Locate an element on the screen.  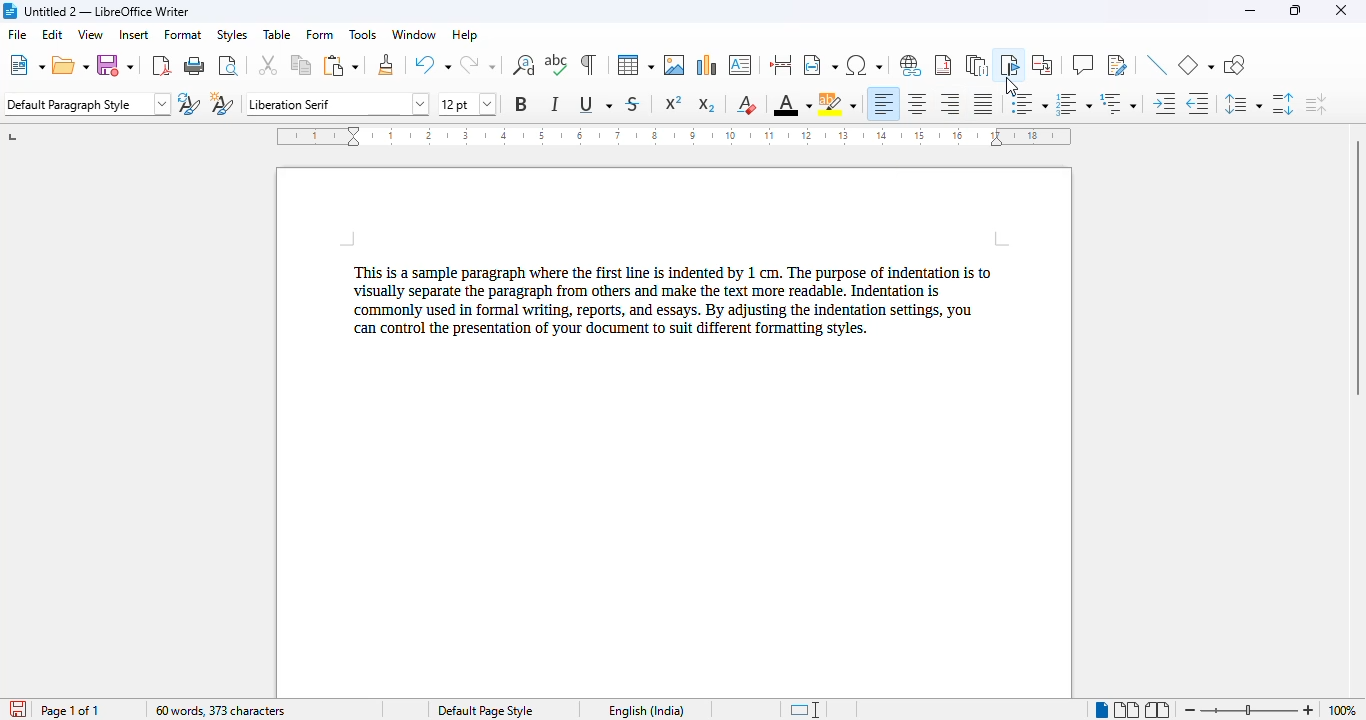
undo is located at coordinates (432, 64).